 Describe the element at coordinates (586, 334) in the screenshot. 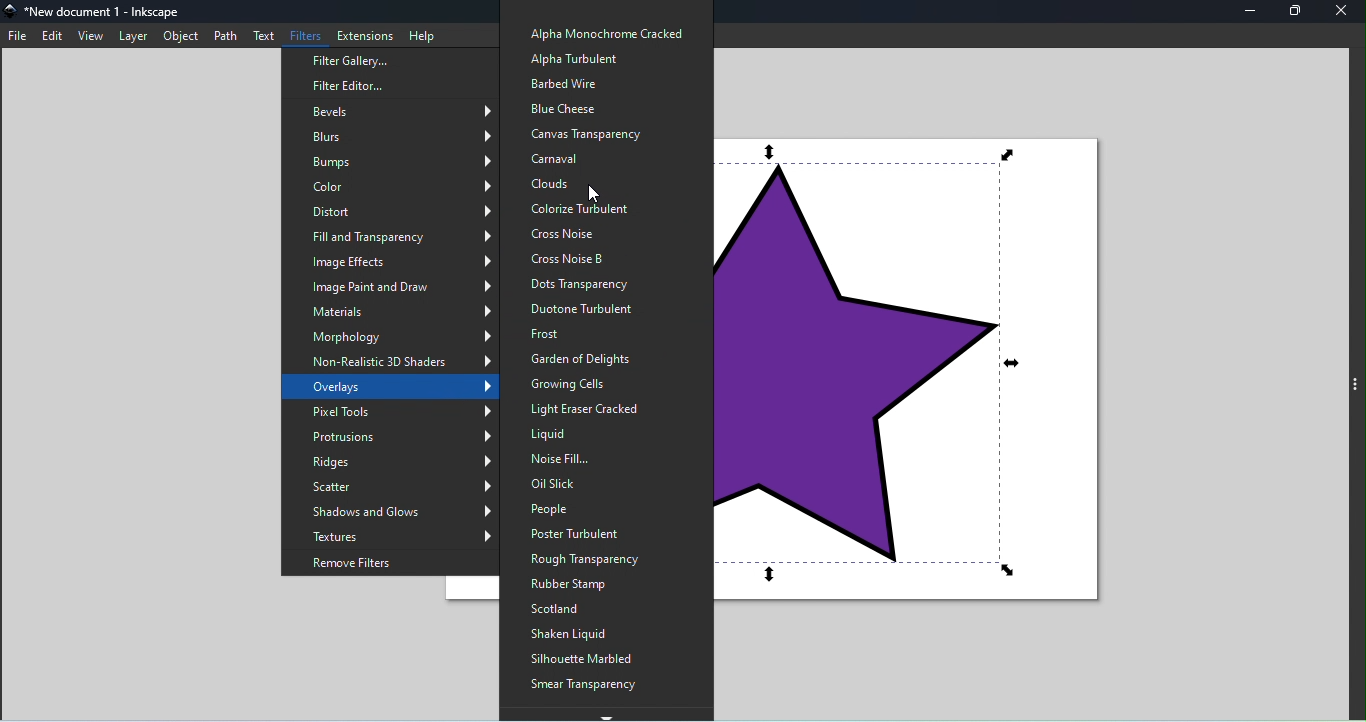

I see `Frost` at that location.